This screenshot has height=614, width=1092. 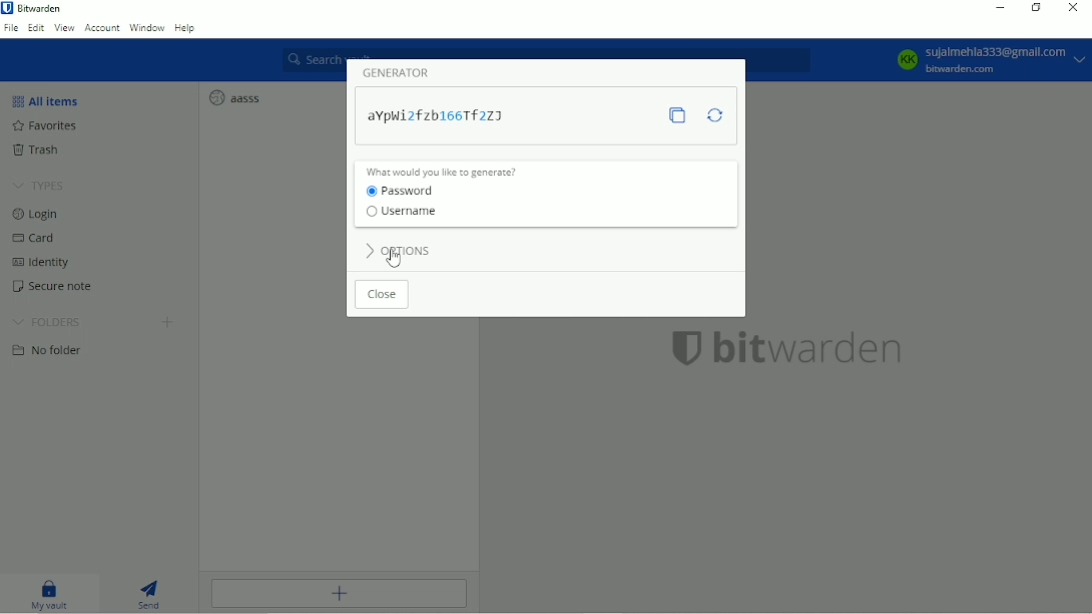 What do you see at coordinates (44, 126) in the screenshot?
I see `Favorites` at bounding box center [44, 126].